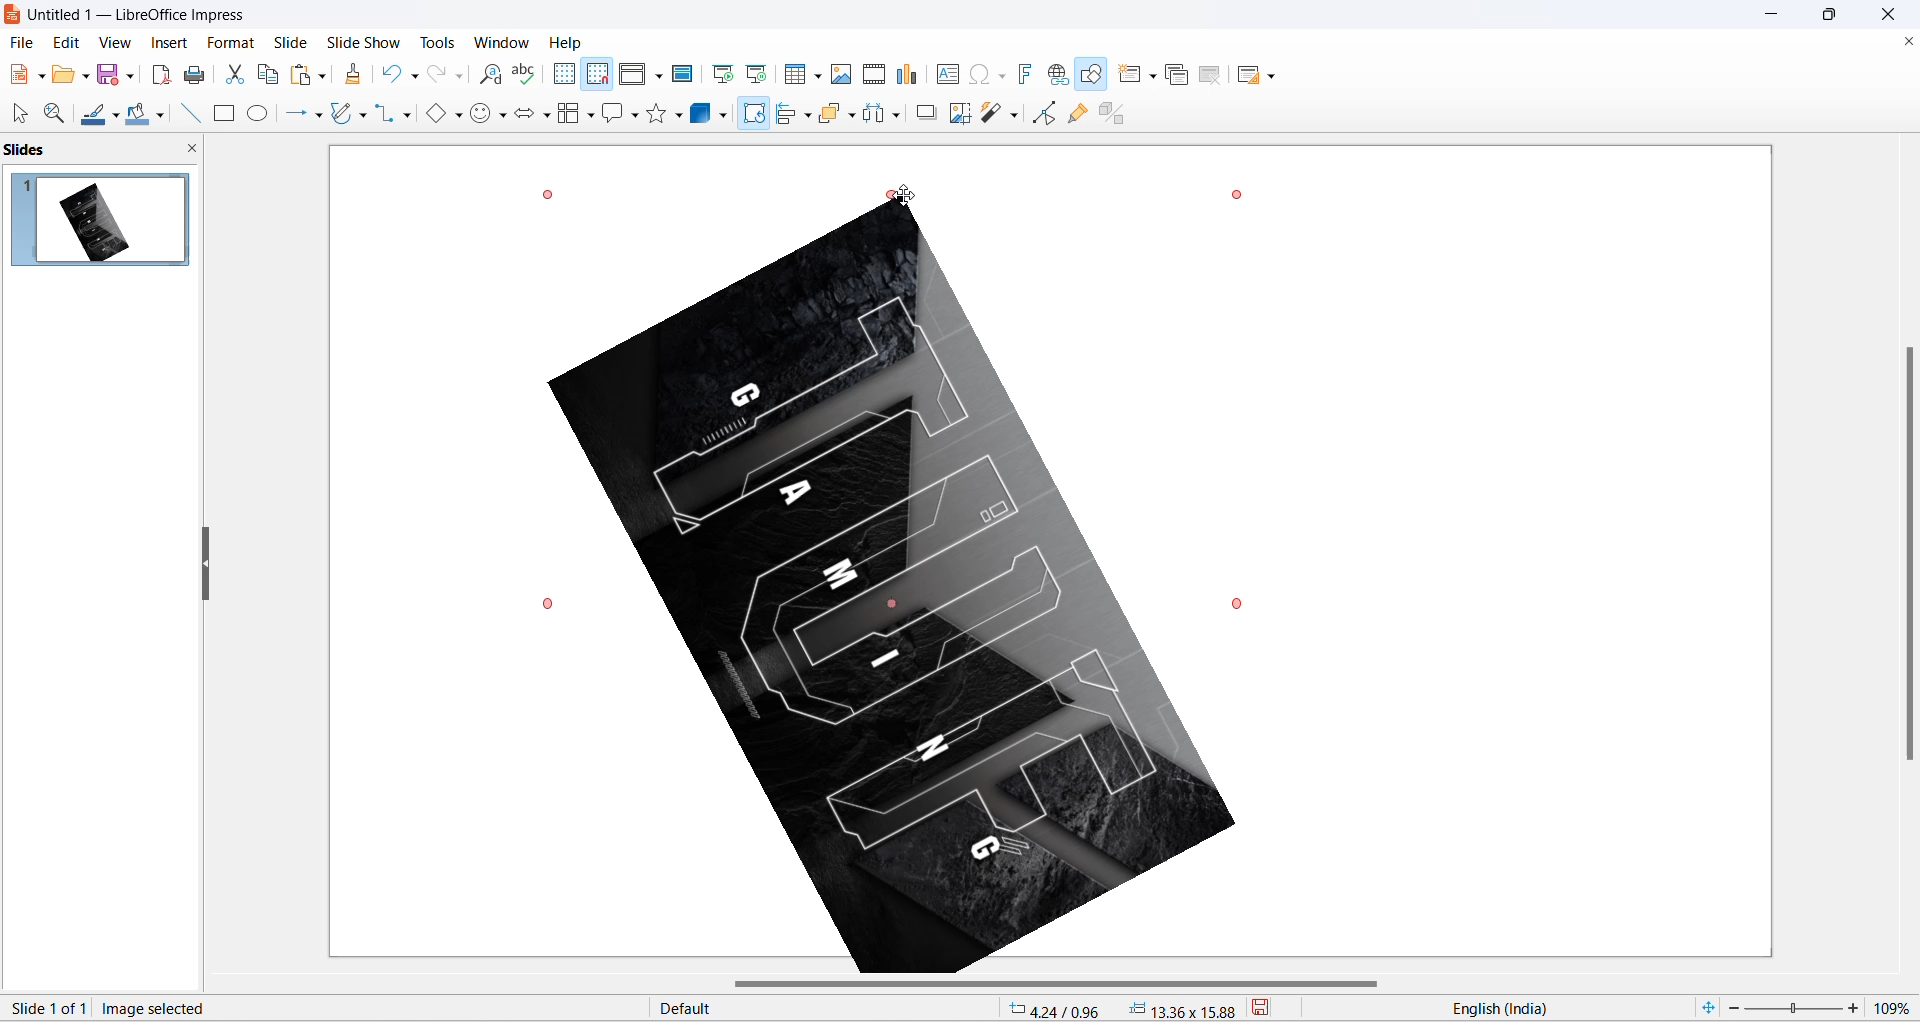 The width and height of the screenshot is (1920, 1022). I want to click on align options, so click(808, 114).